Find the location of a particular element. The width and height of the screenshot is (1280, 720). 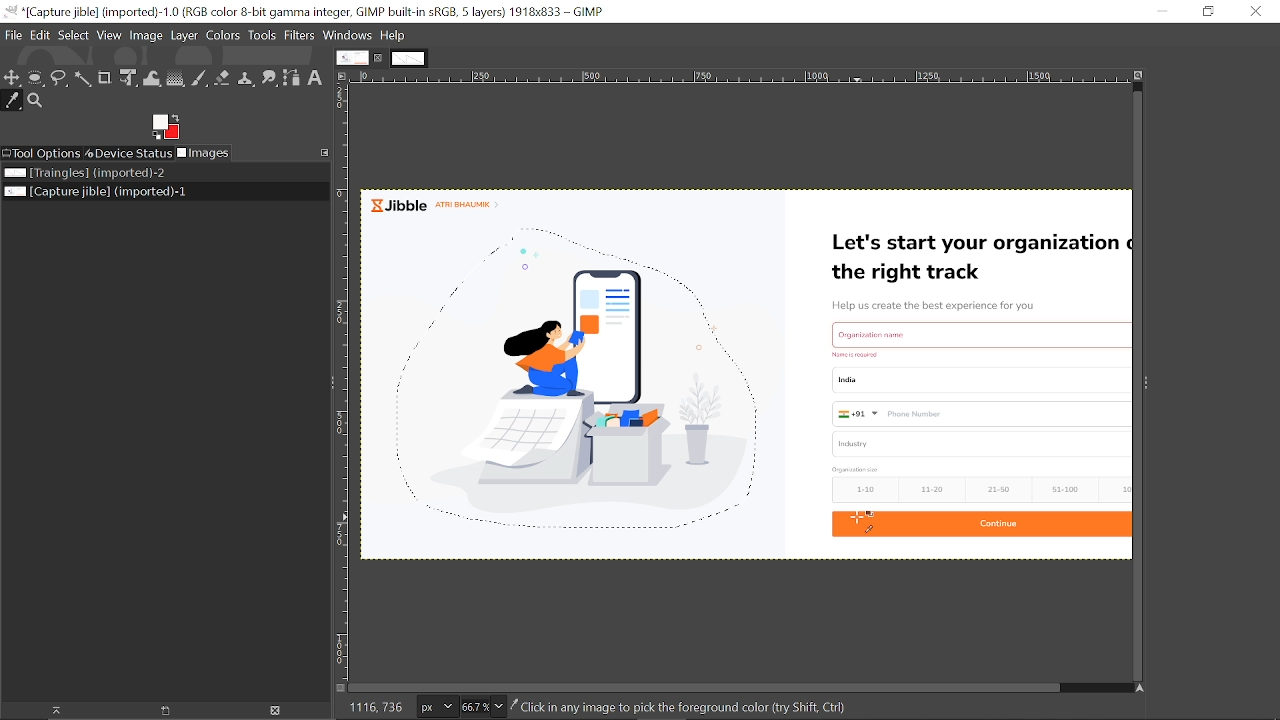

Side bar menu is located at coordinates (1145, 385).